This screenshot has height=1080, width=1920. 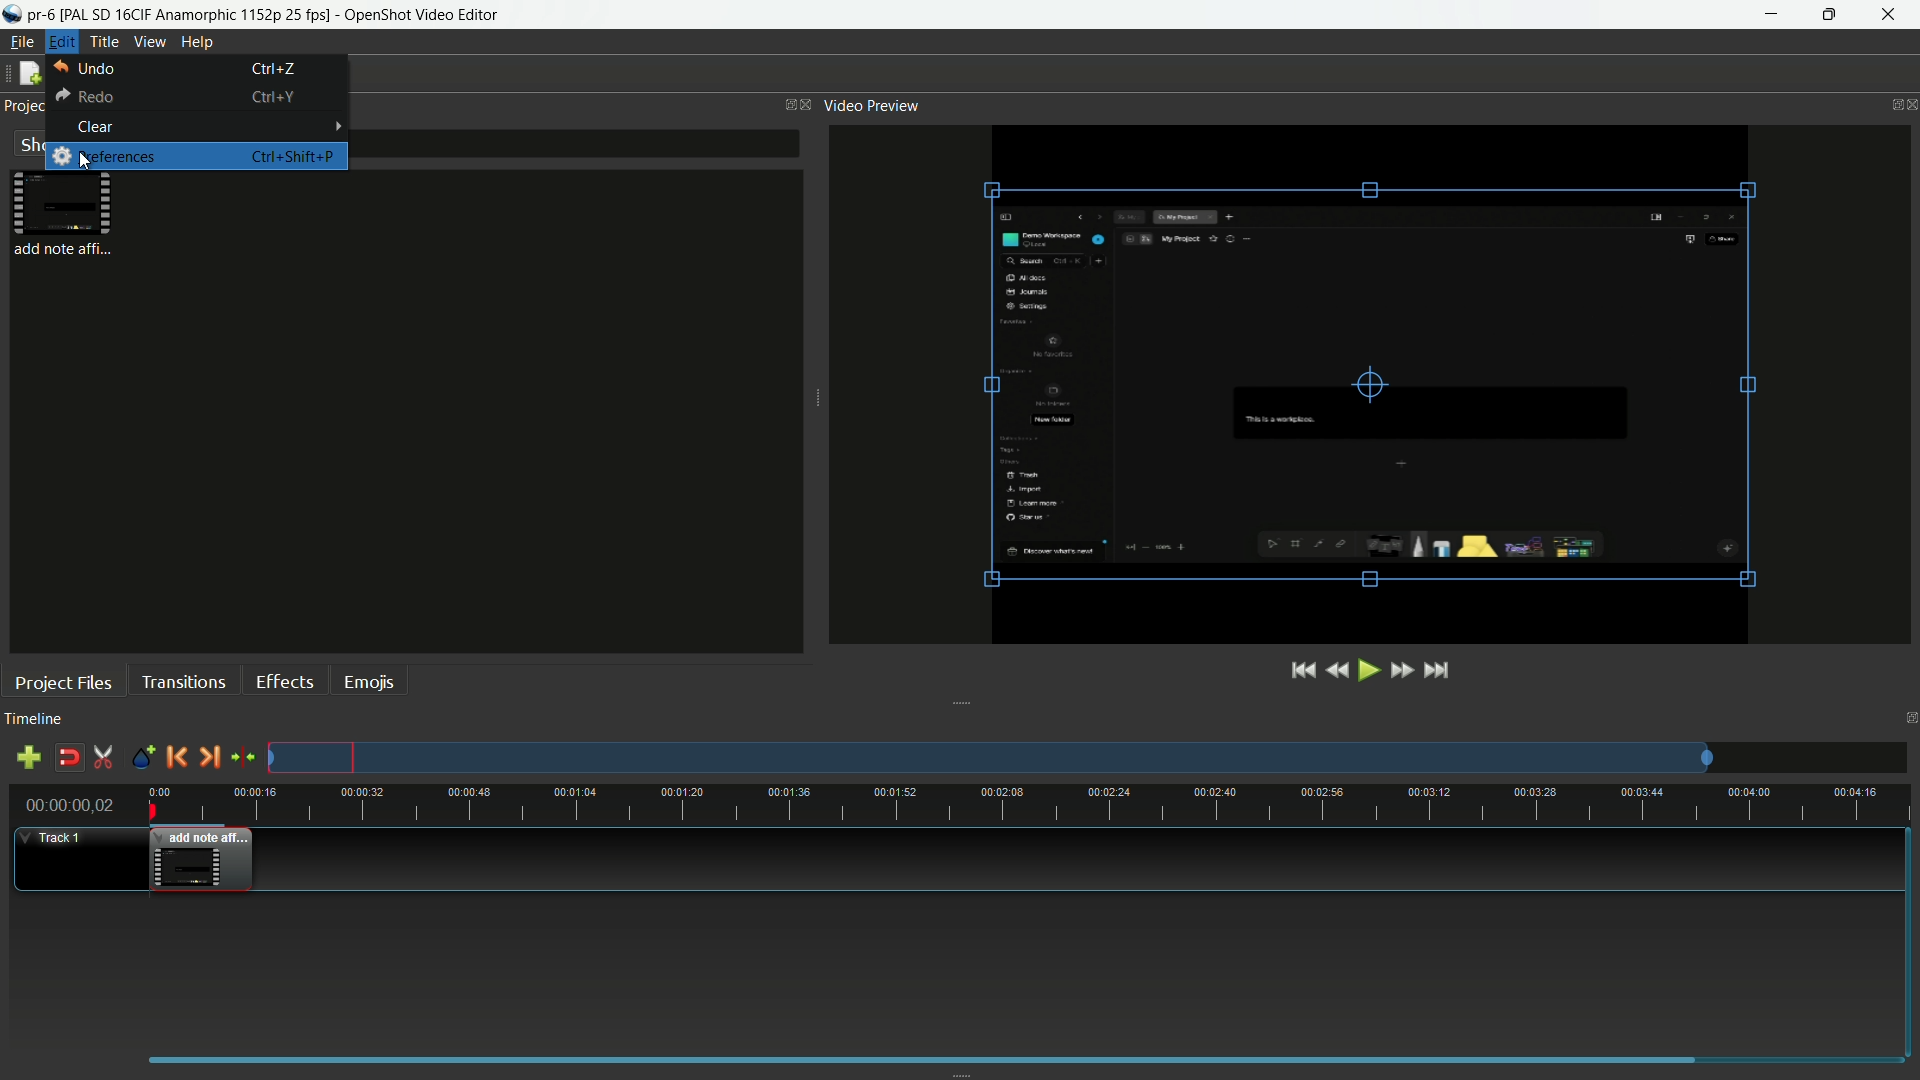 What do you see at coordinates (1890, 15) in the screenshot?
I see `close app` at bounding box center [1890, 15].